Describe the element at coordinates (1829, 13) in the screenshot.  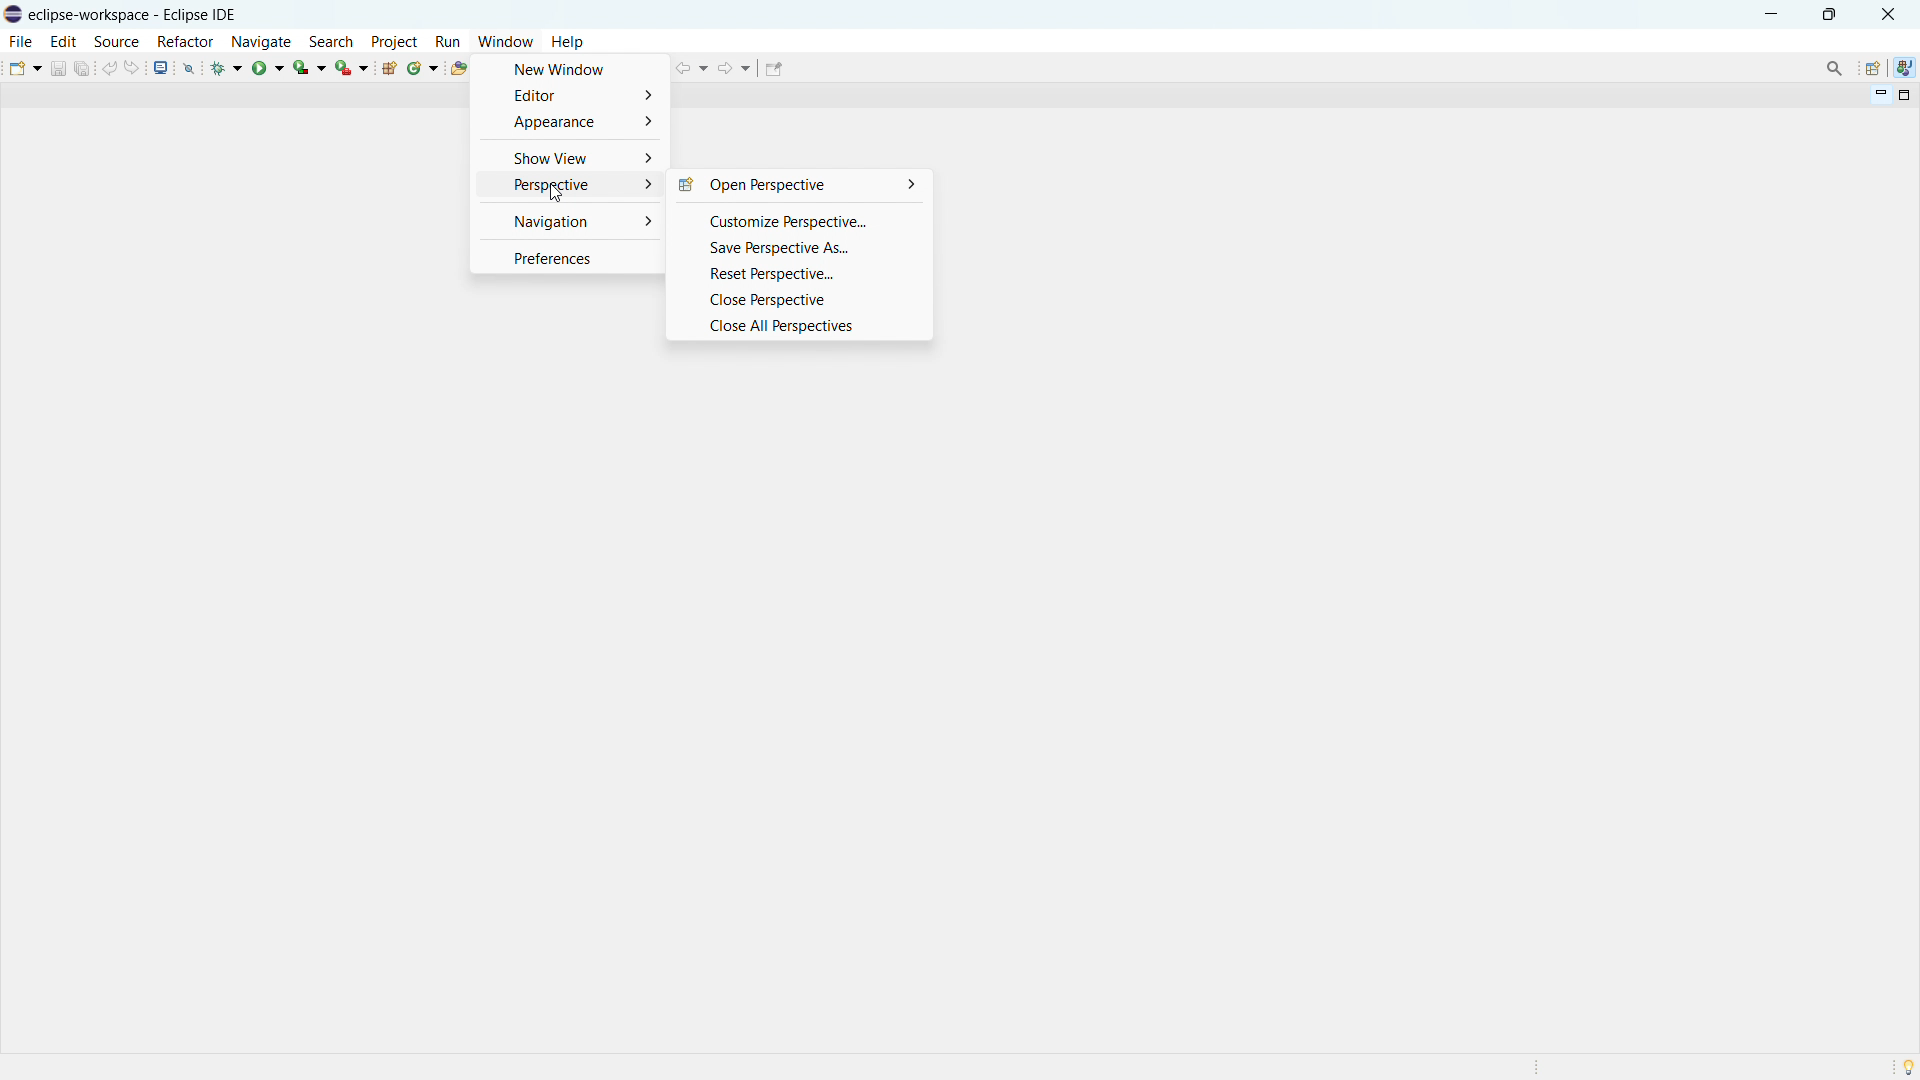
I see `maximize` at that location.